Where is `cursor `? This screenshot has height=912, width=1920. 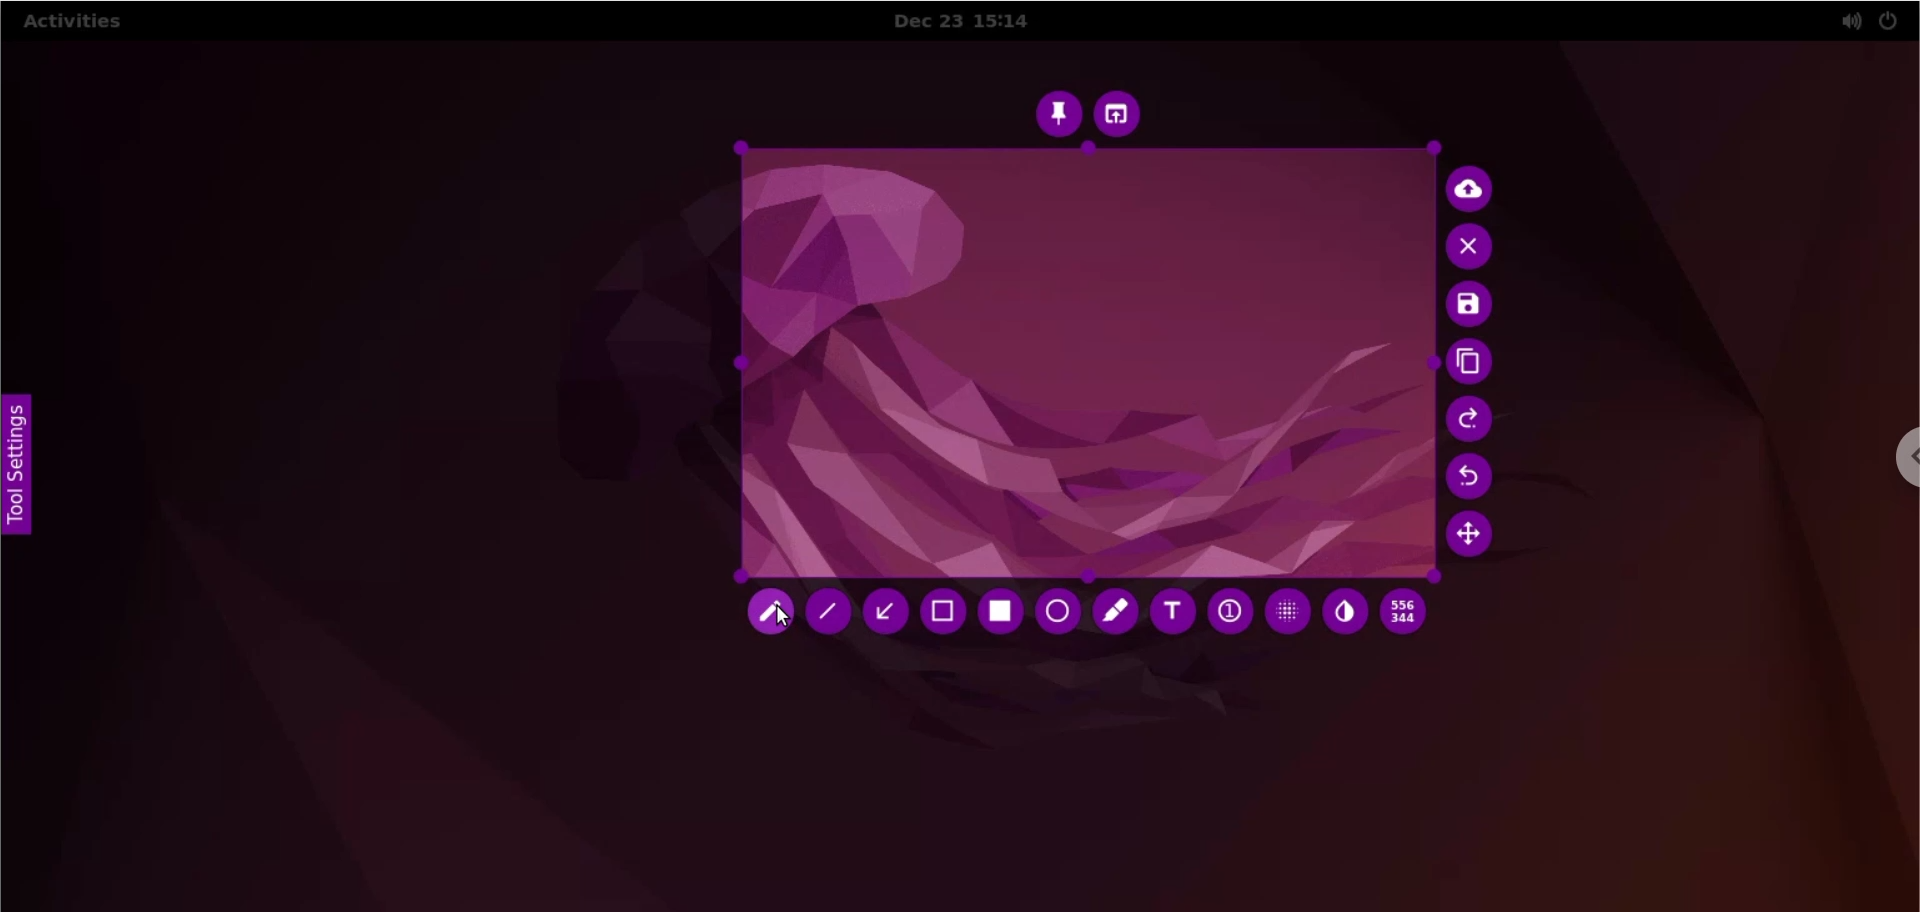
cursor  is located at coordinates (776, 619).